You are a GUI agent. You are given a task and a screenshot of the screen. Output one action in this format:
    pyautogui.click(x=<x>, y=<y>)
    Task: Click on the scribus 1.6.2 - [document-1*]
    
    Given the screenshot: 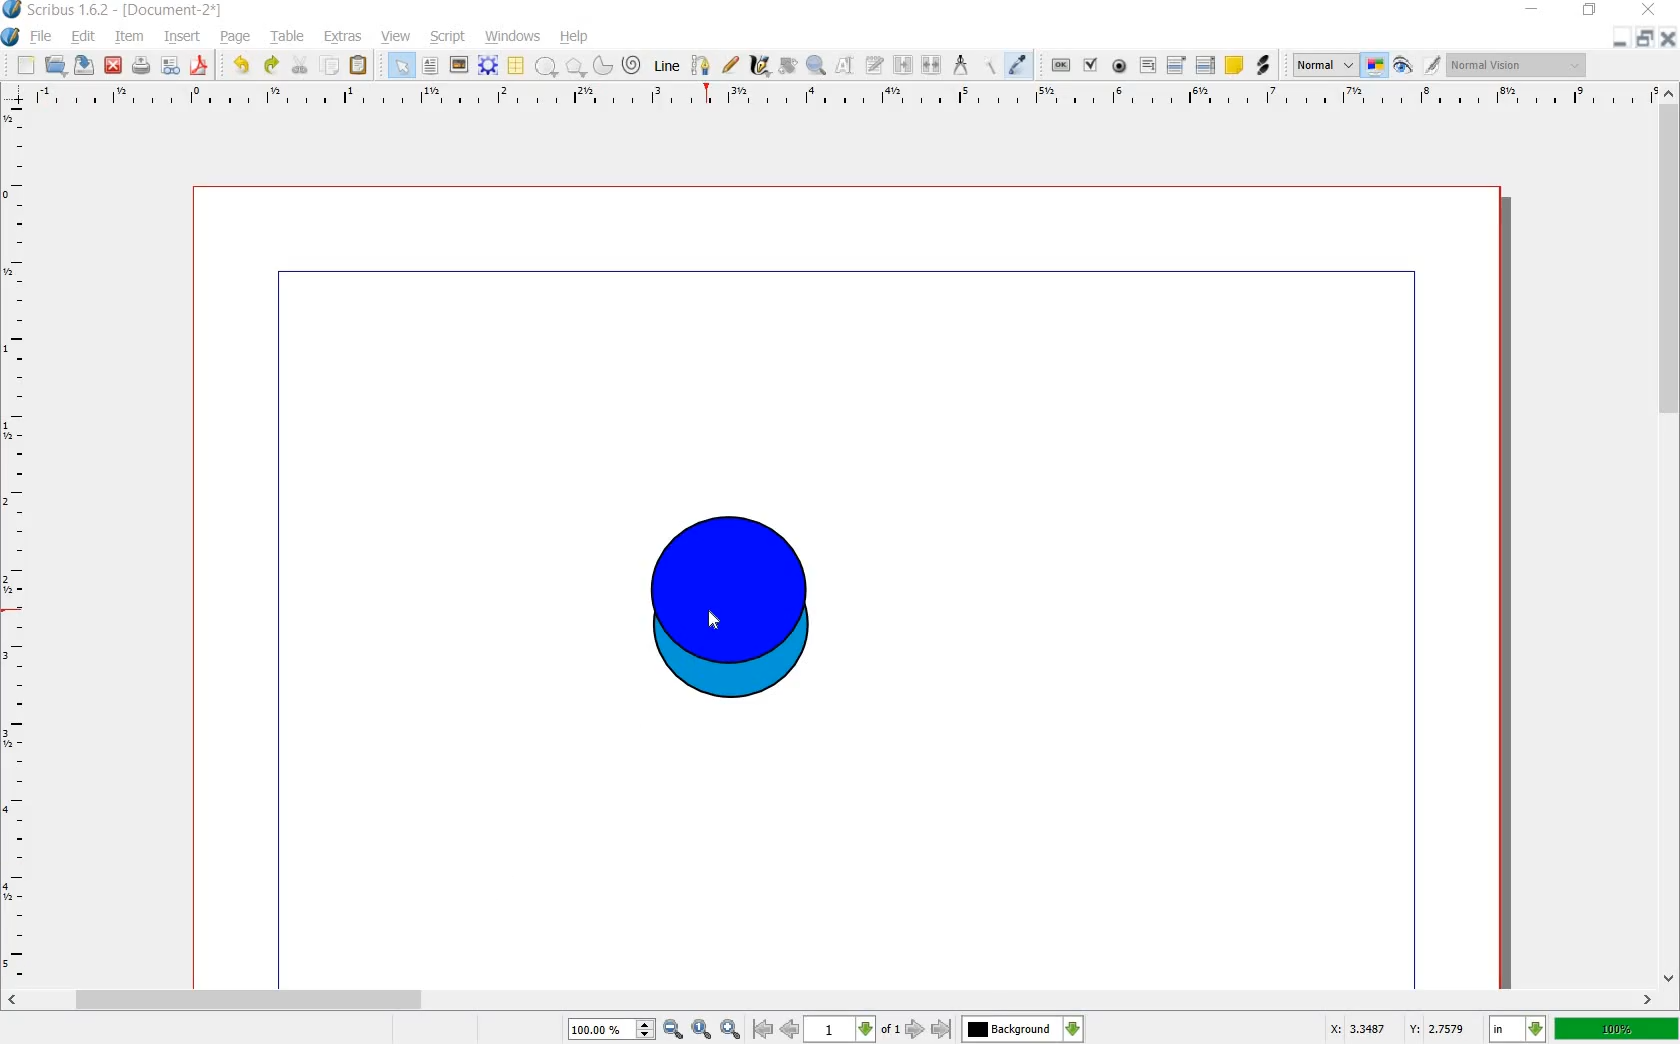 What is the action you would take?
    pyautogui.click(x=116, y=10)
    